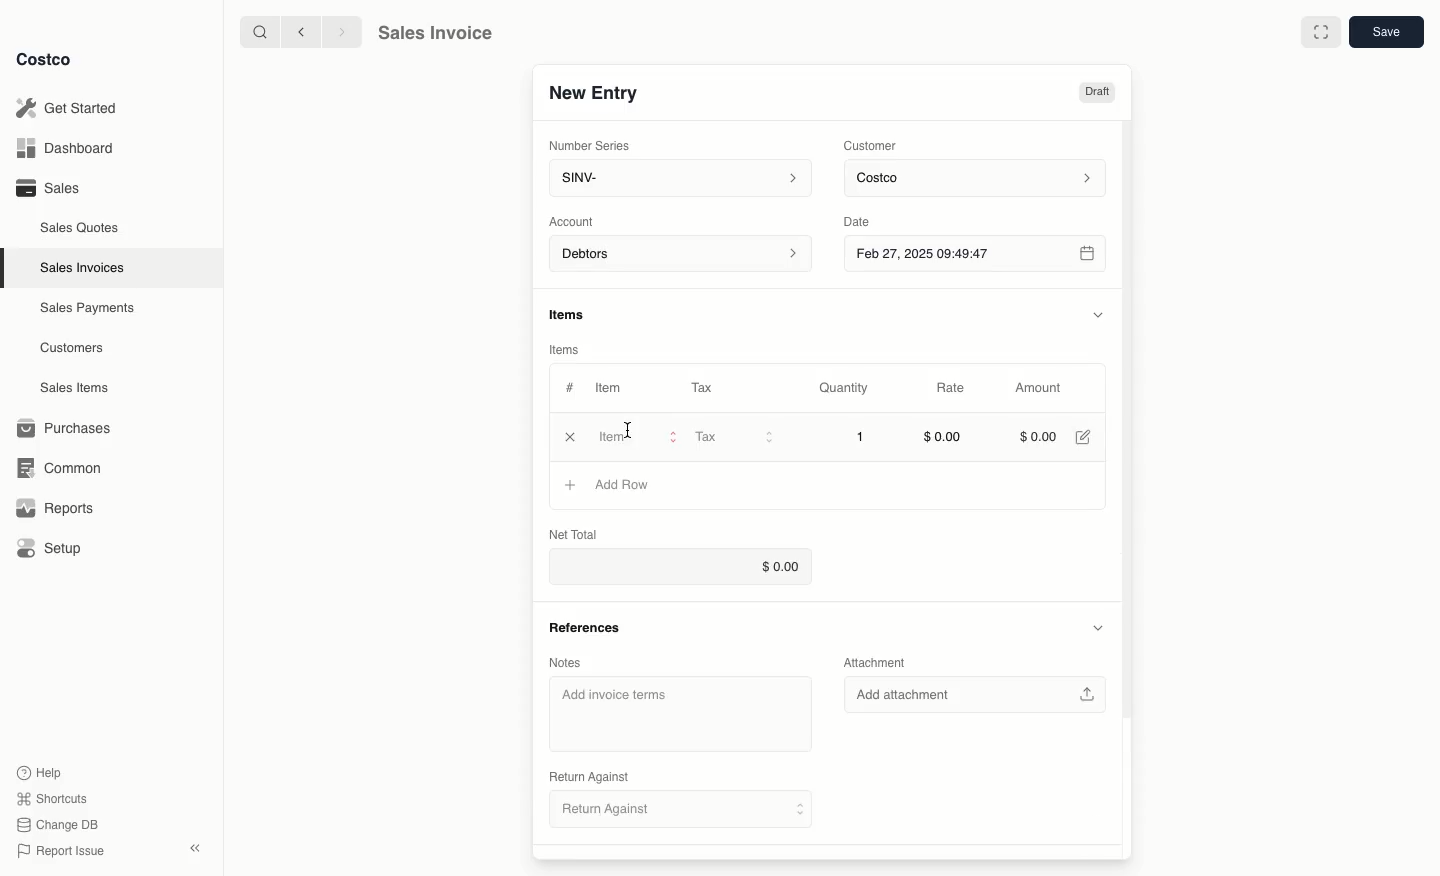  What do you see at coordinates (571, 485) in the screenshot?
I see `Add` at bounding box center [571, 485].